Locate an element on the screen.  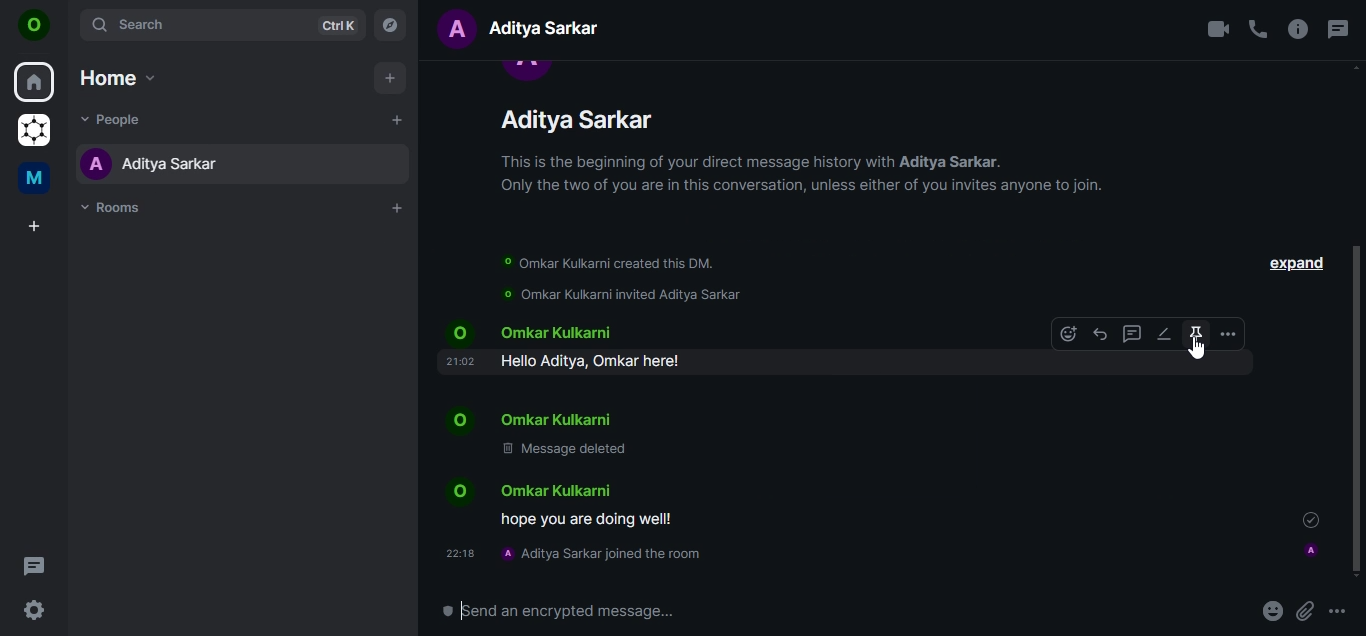
people is located at coordinates (116, 119).